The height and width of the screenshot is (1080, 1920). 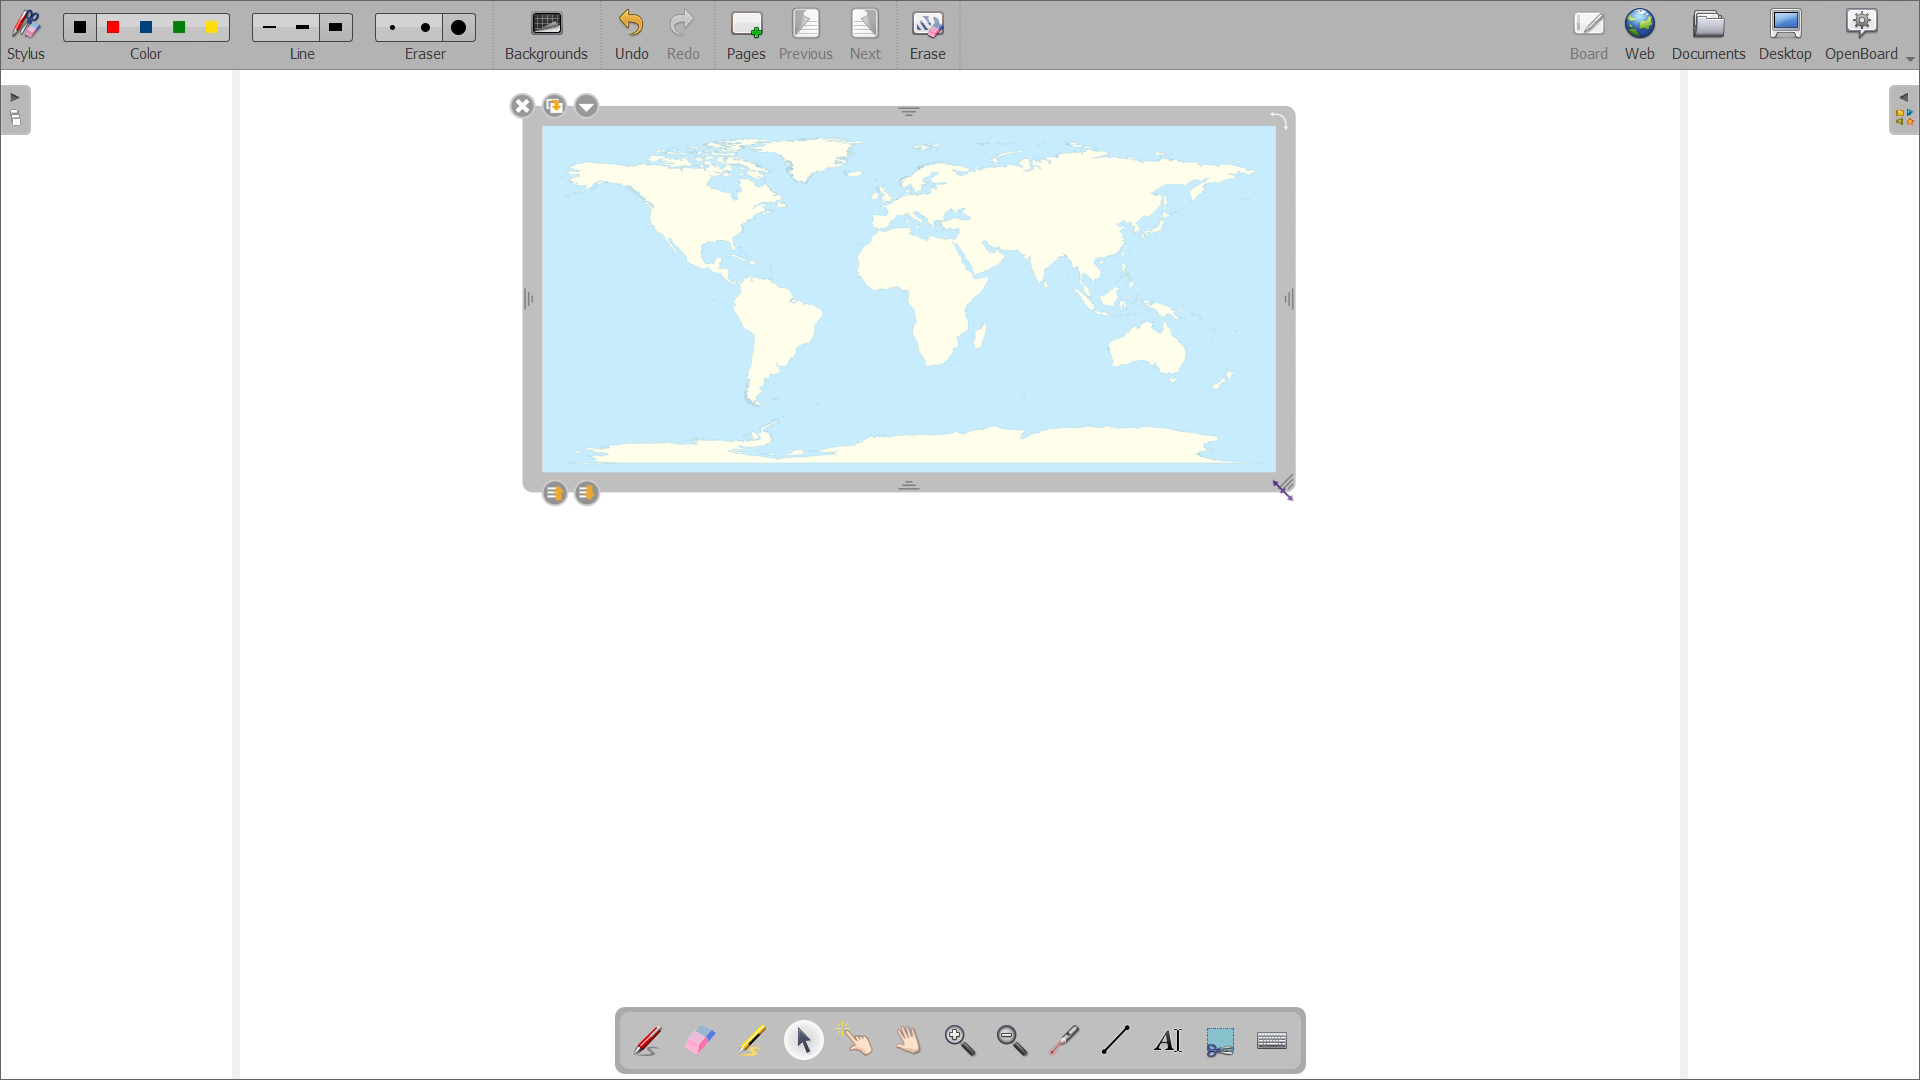 What do you see at coordinates (81, 27) in the screenshot?
I see `black` at bounding box center [81, 27].